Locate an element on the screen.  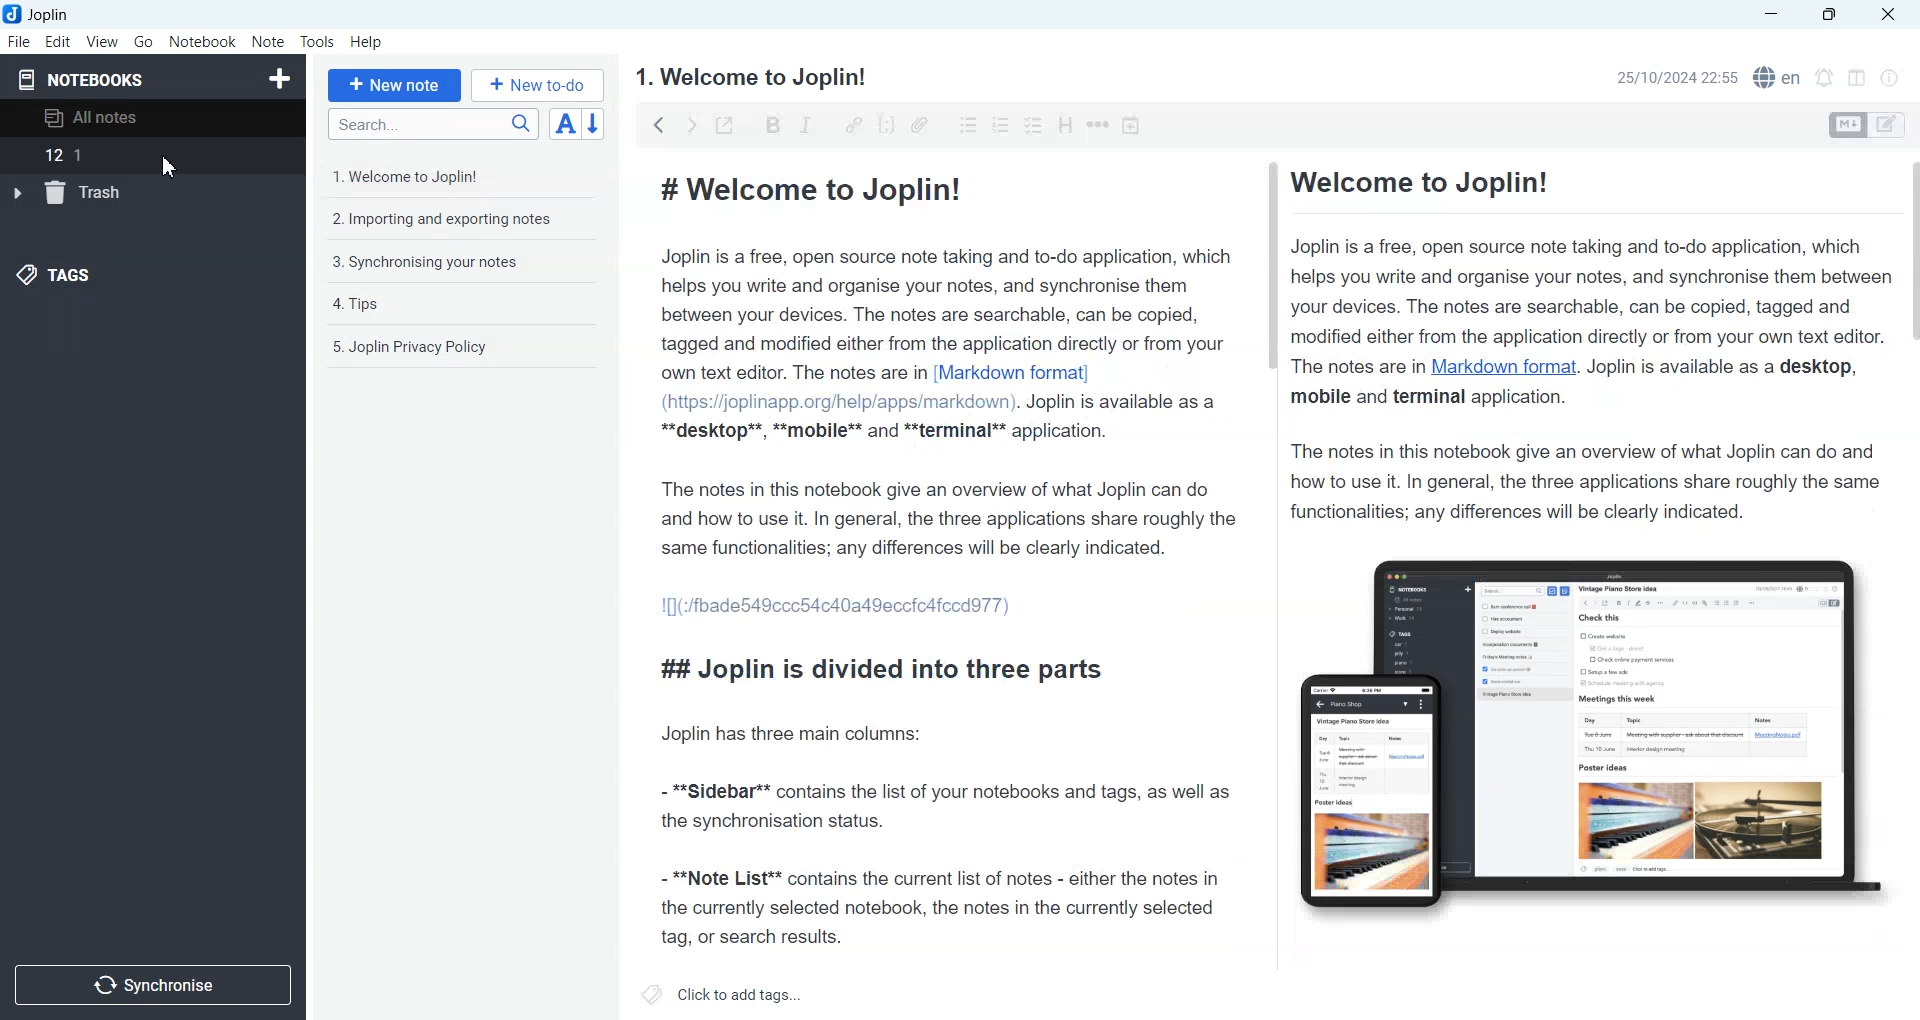
5. Joplin Privacy Policy is located at coordinates (411, 347).